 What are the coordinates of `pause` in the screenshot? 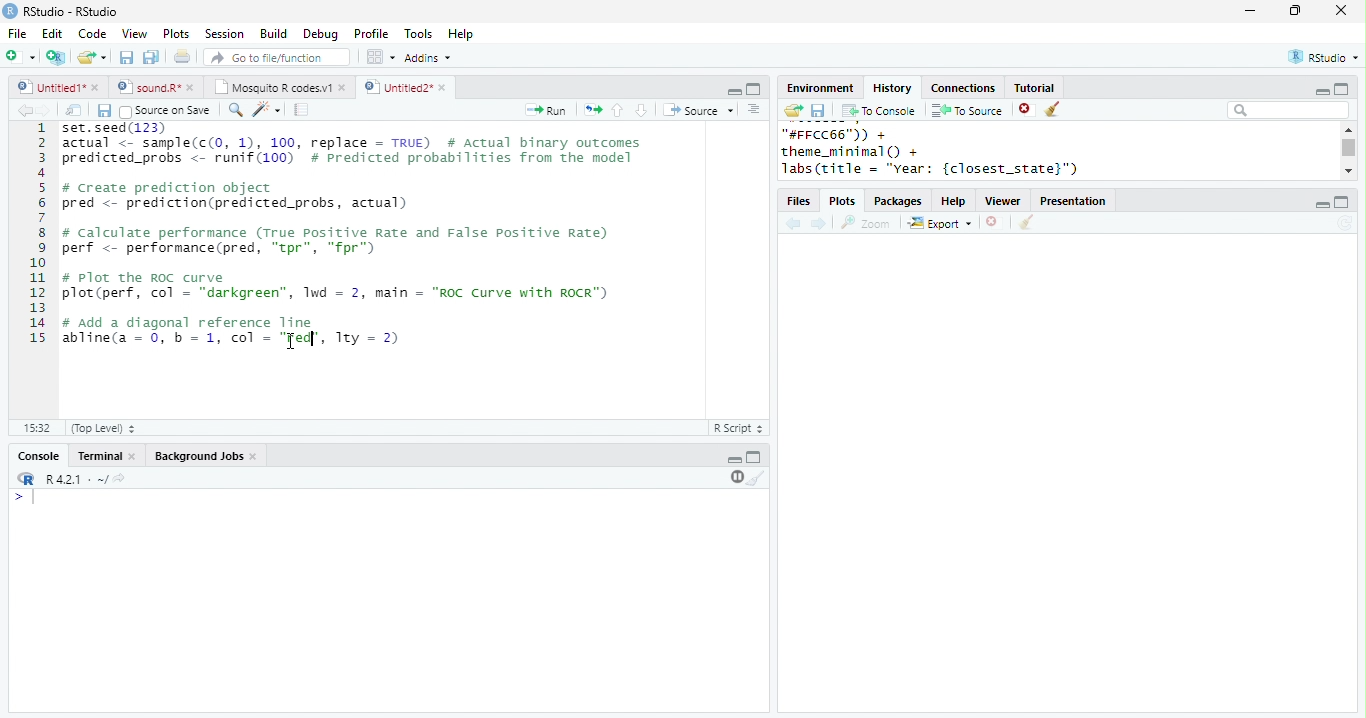 It's located at (735, 477).